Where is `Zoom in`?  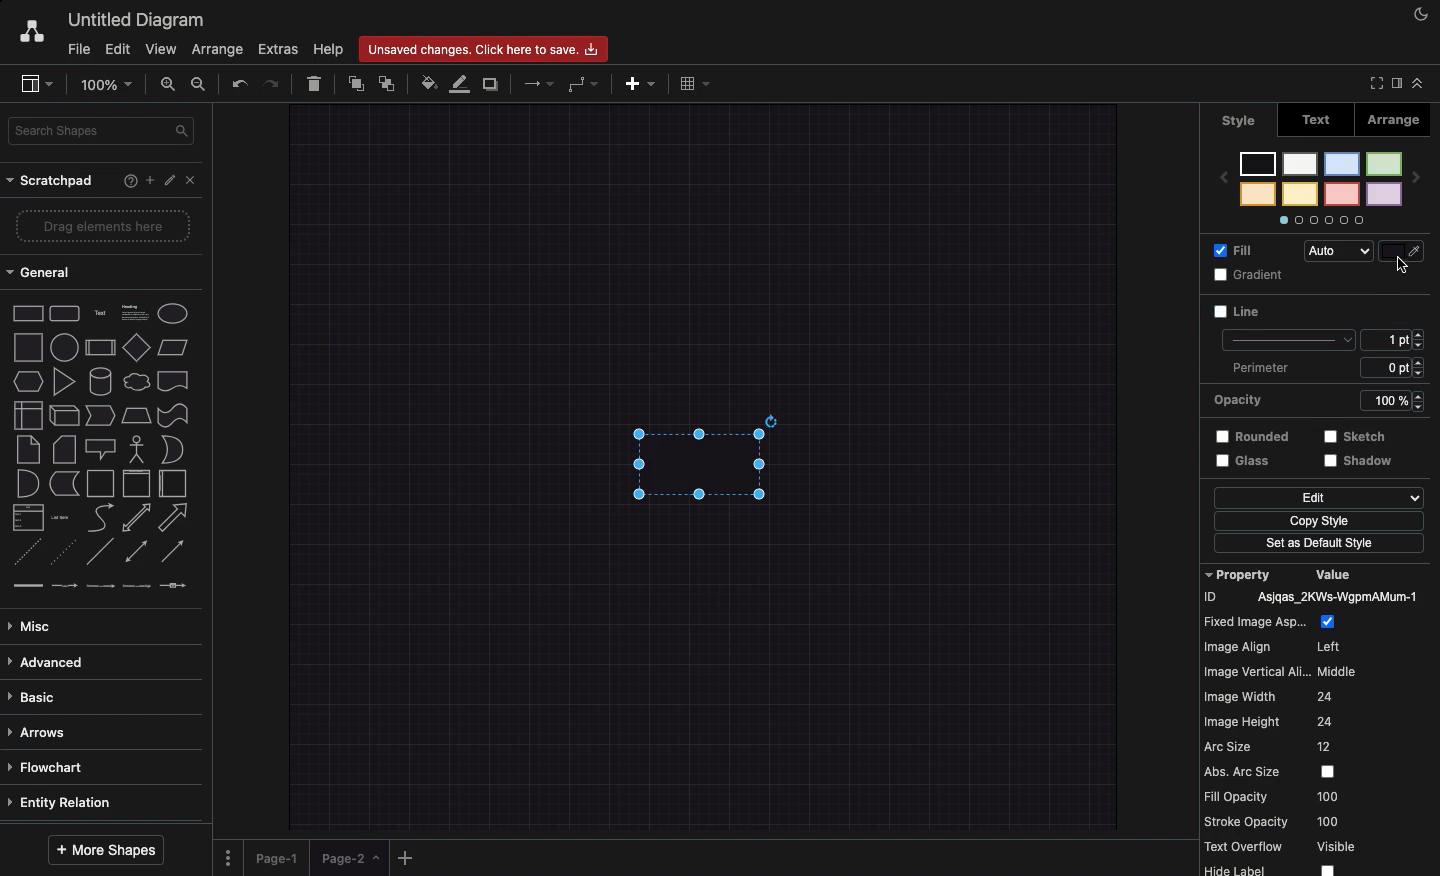
Zoom in is located at coordinates (171, 88).